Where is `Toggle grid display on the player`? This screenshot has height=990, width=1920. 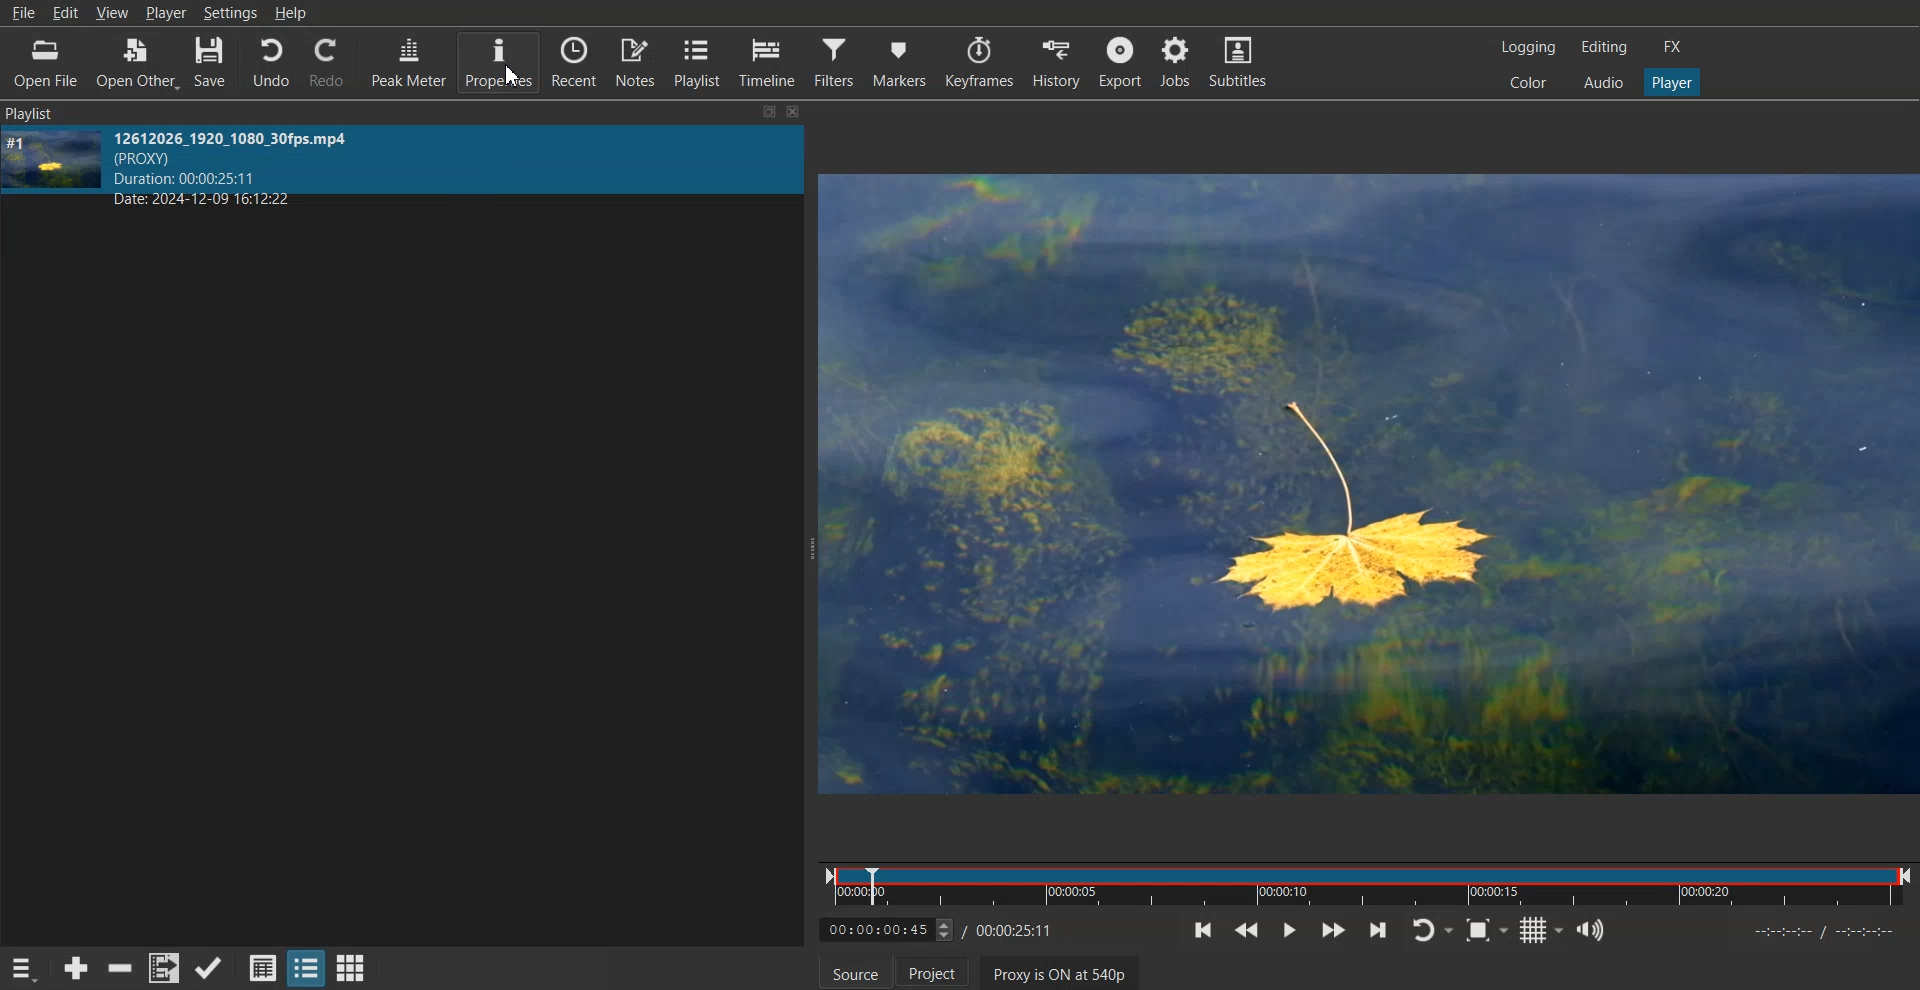
Toggle grid display on the player is located at coordinates (1541, 930).